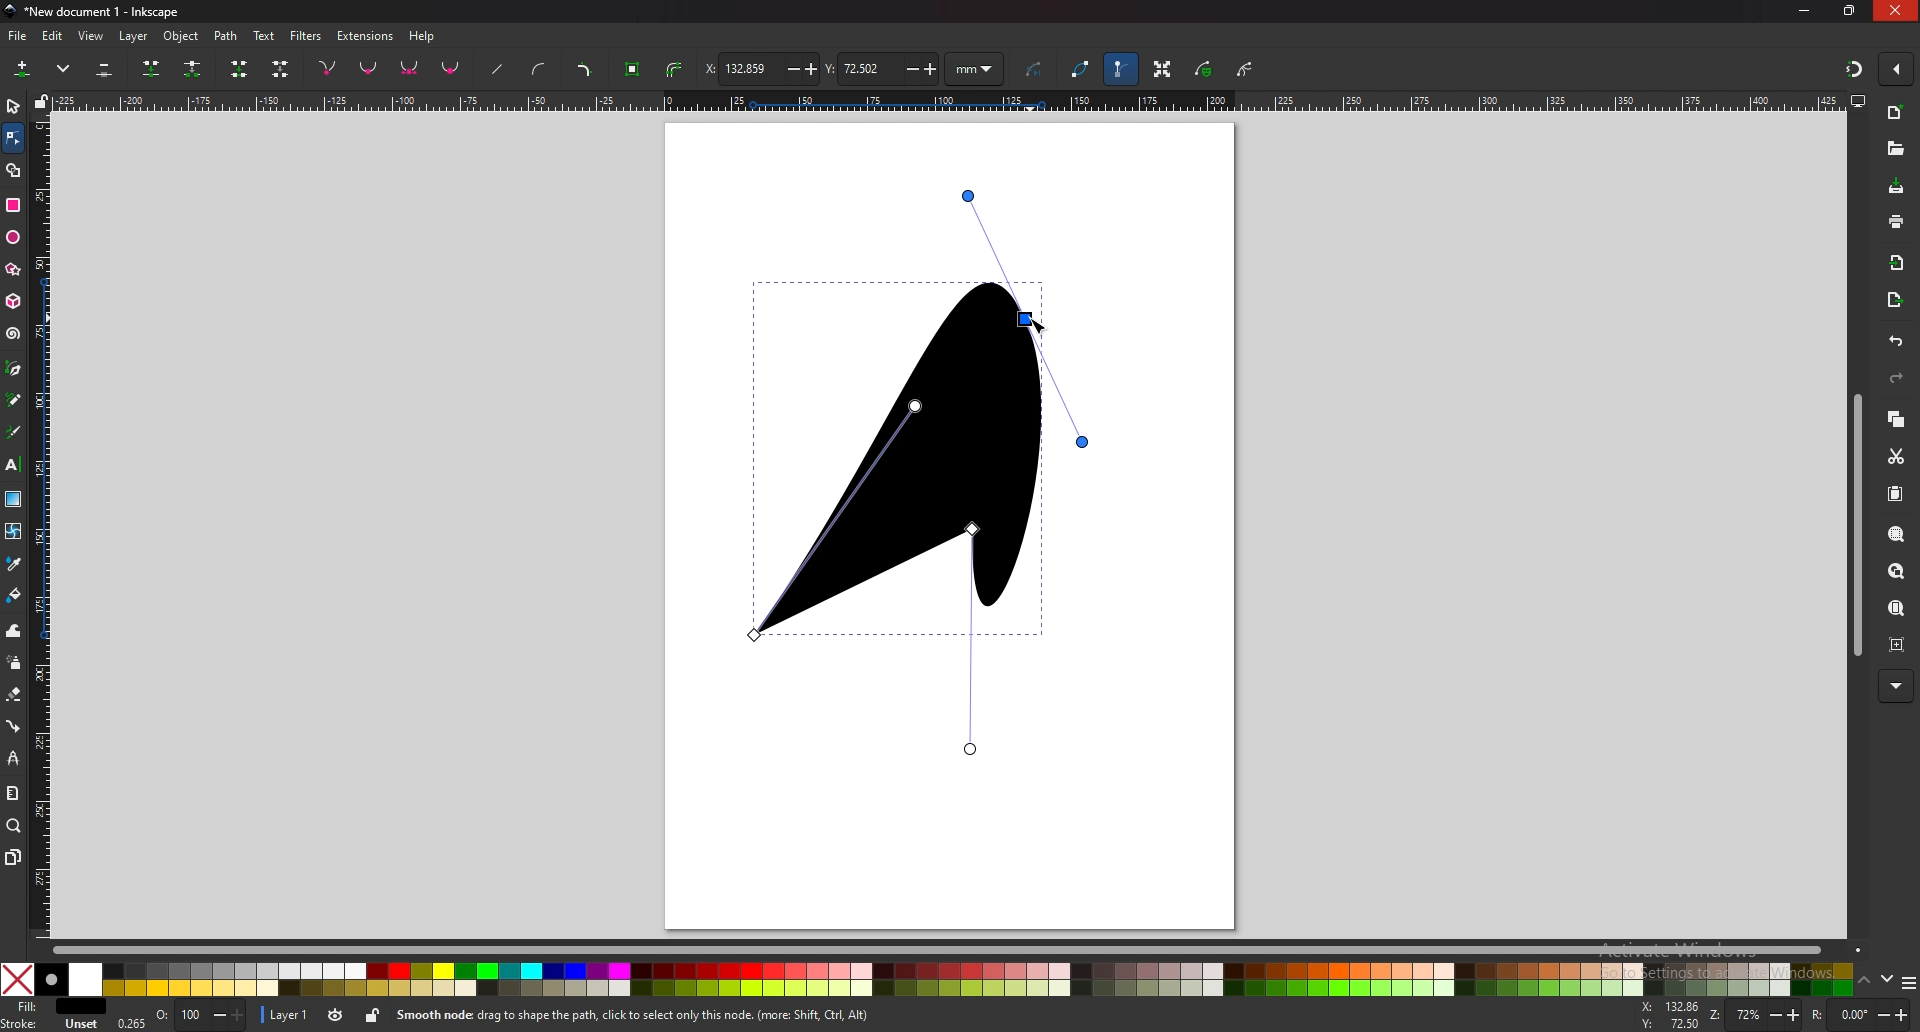 This screenshot has height=1032, width=1920. Describe the element at coordinates (1203, 69) in the screenshot. I see `show mask` at that location.